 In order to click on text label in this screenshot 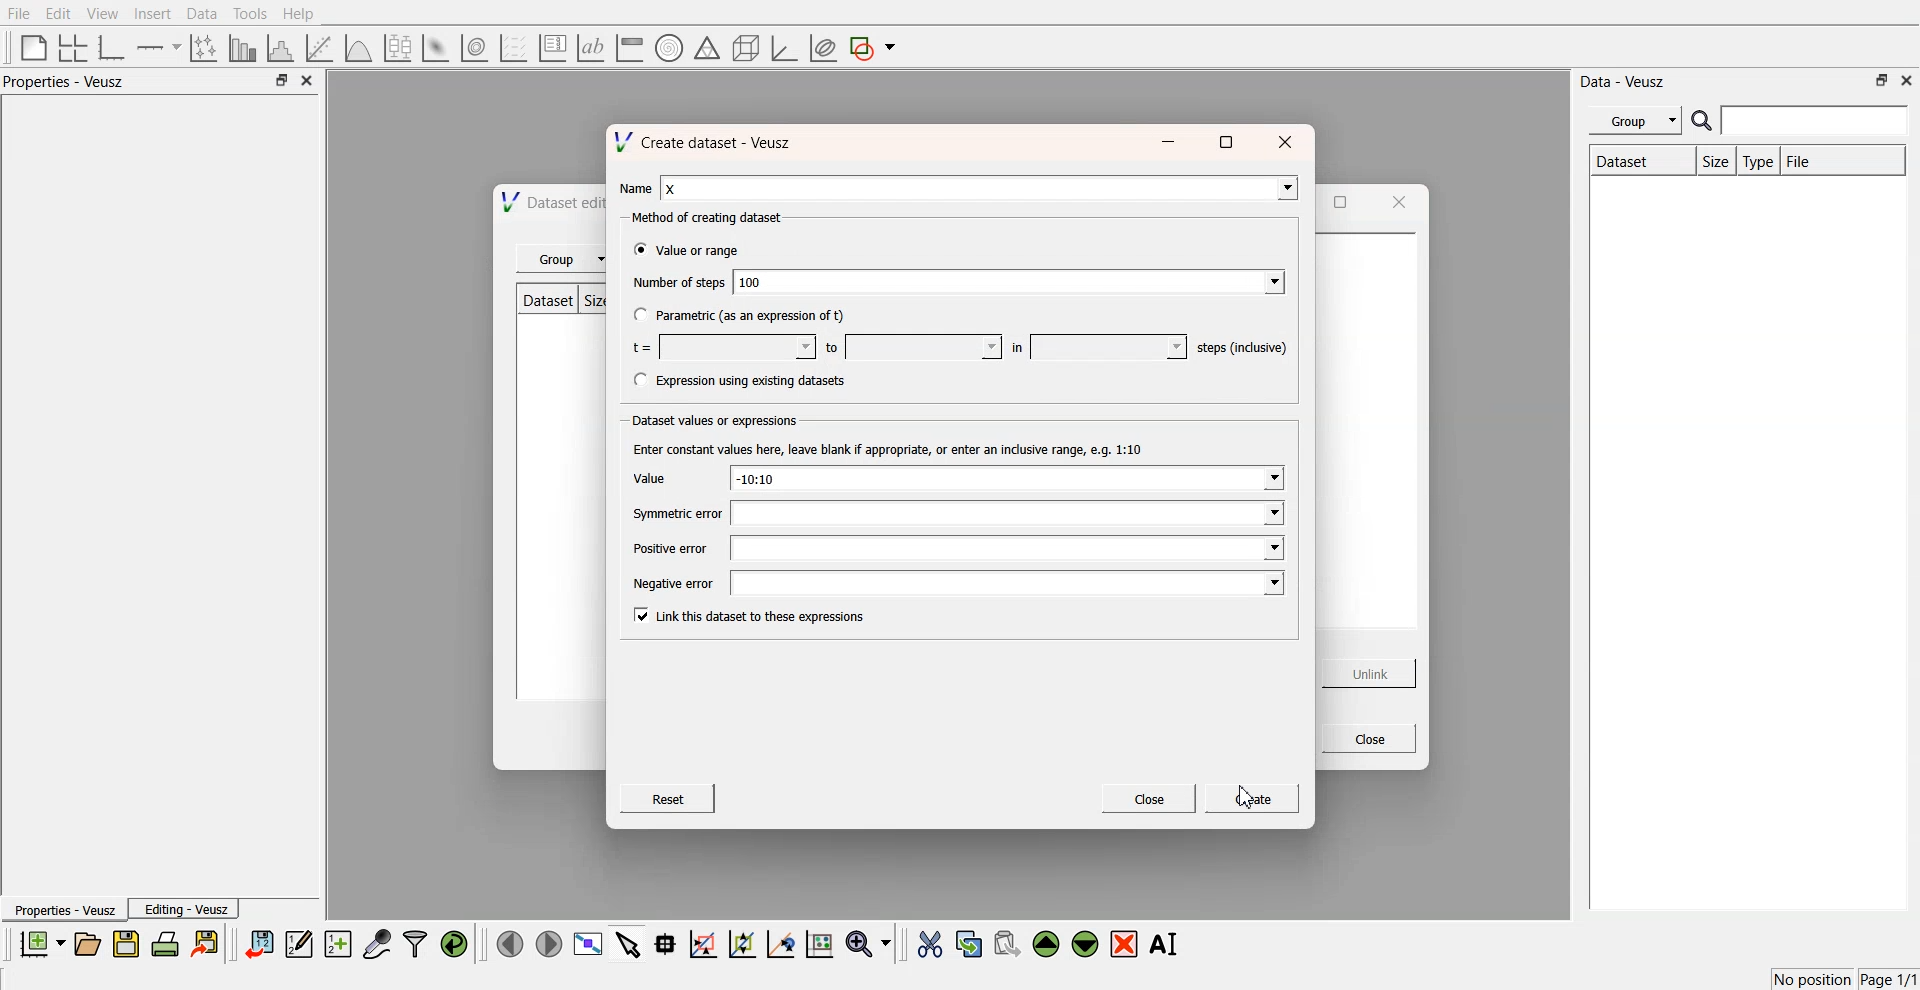, I will do `click(588, 48)`.